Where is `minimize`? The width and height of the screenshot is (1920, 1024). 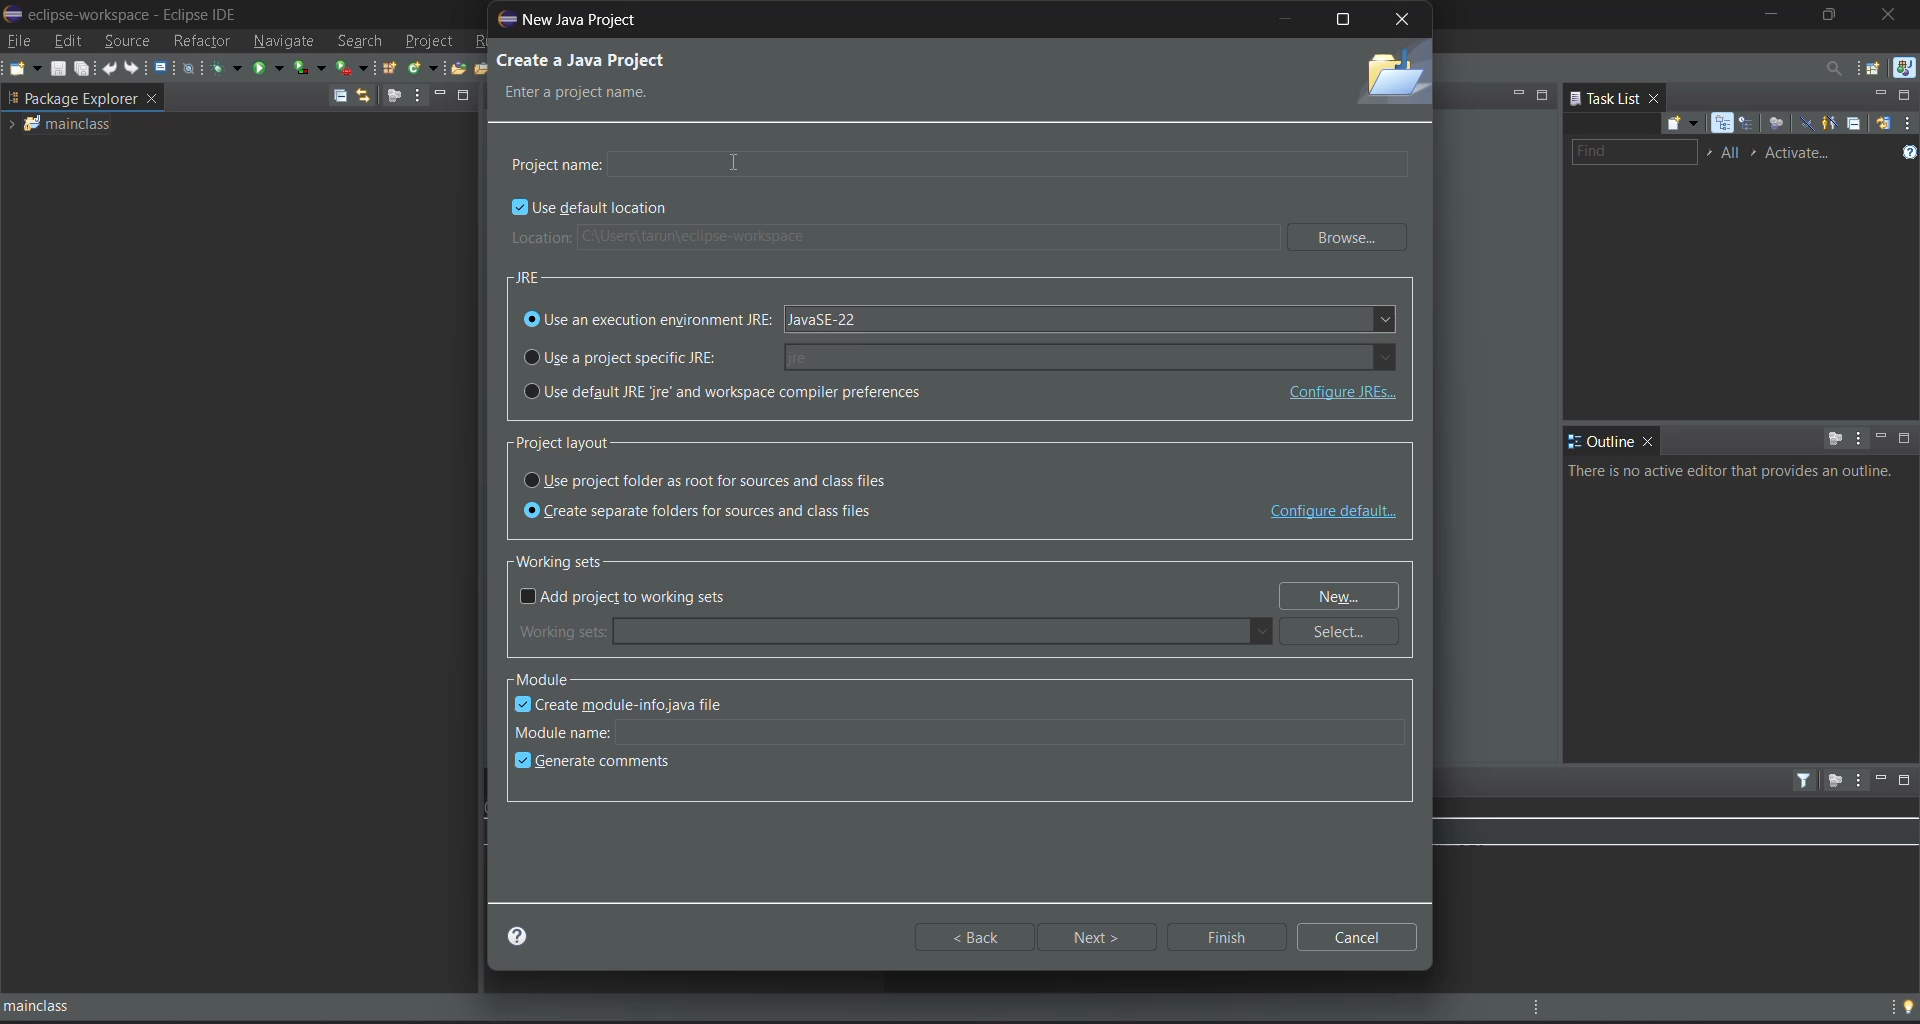
minimize is located at coordinates (1879, 95).